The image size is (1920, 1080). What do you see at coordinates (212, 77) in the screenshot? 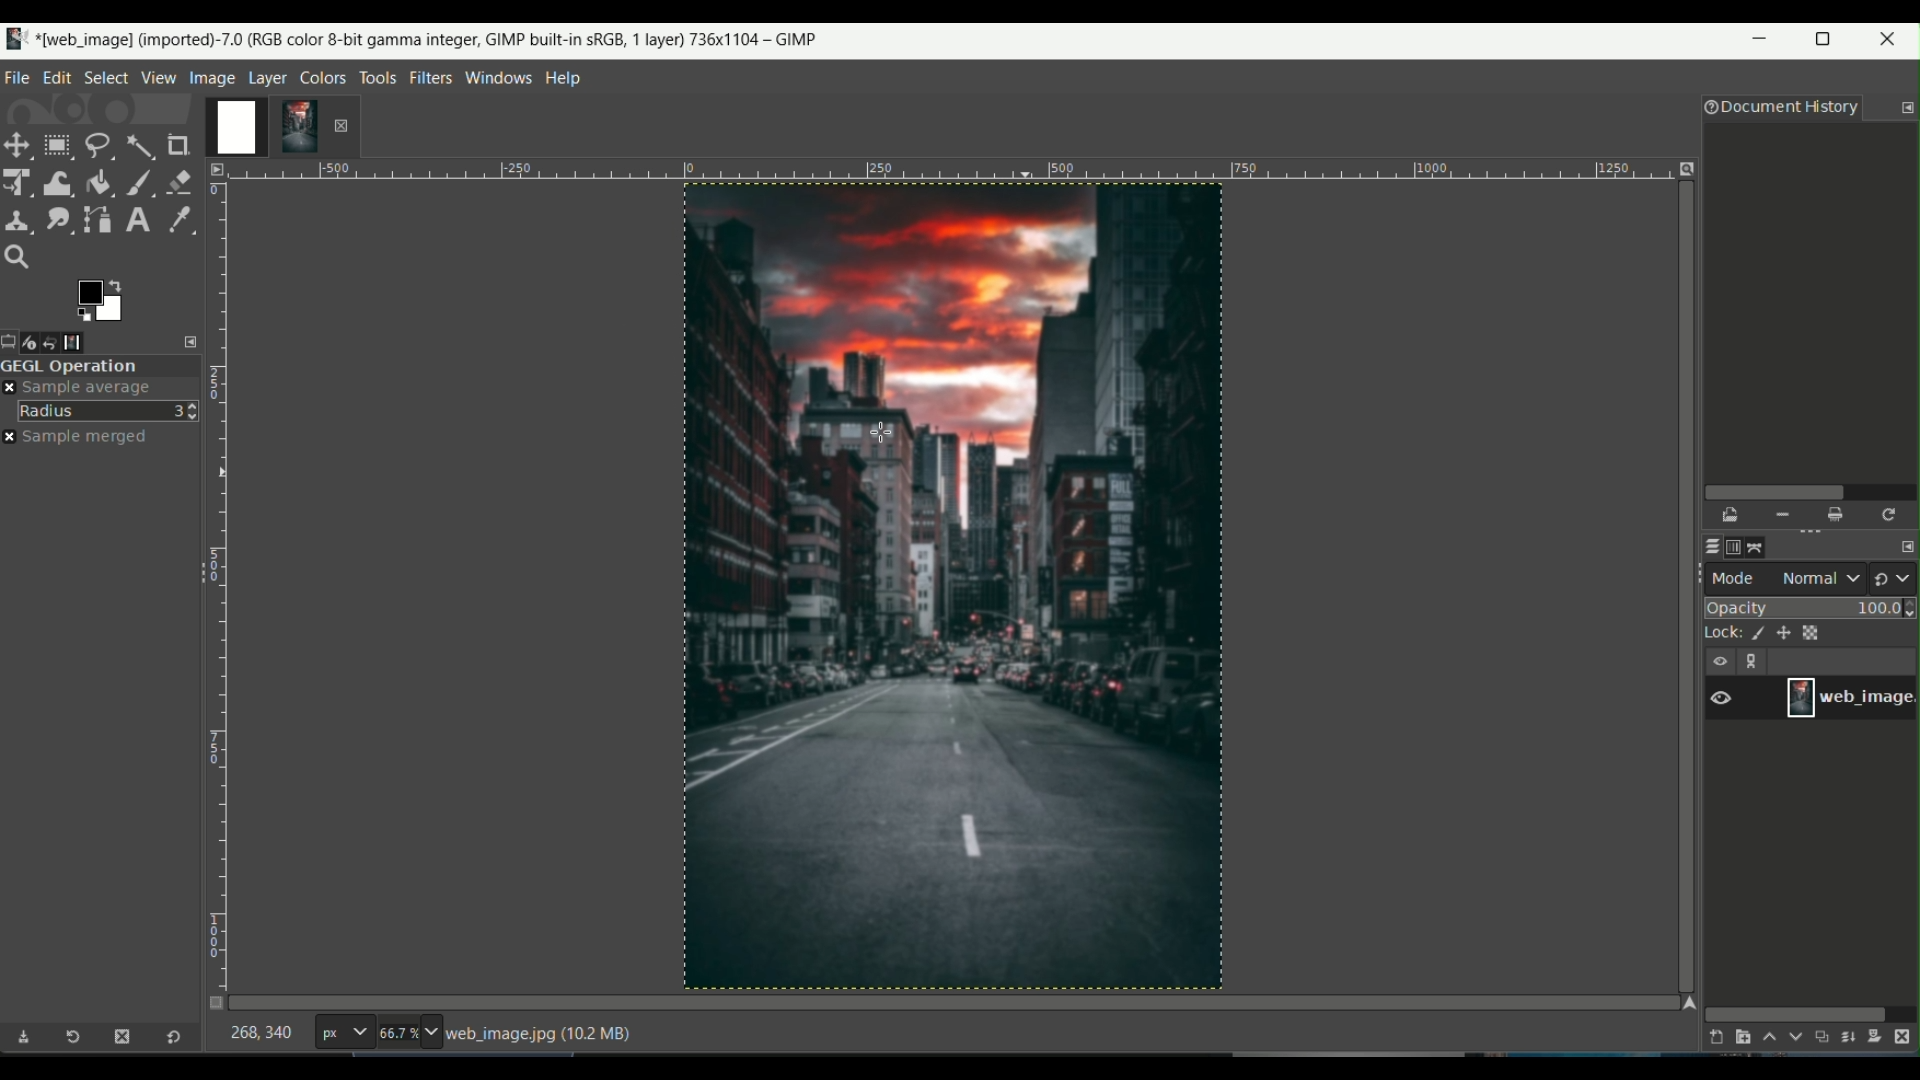
I see `image tab` at bounding box center [212, 77].